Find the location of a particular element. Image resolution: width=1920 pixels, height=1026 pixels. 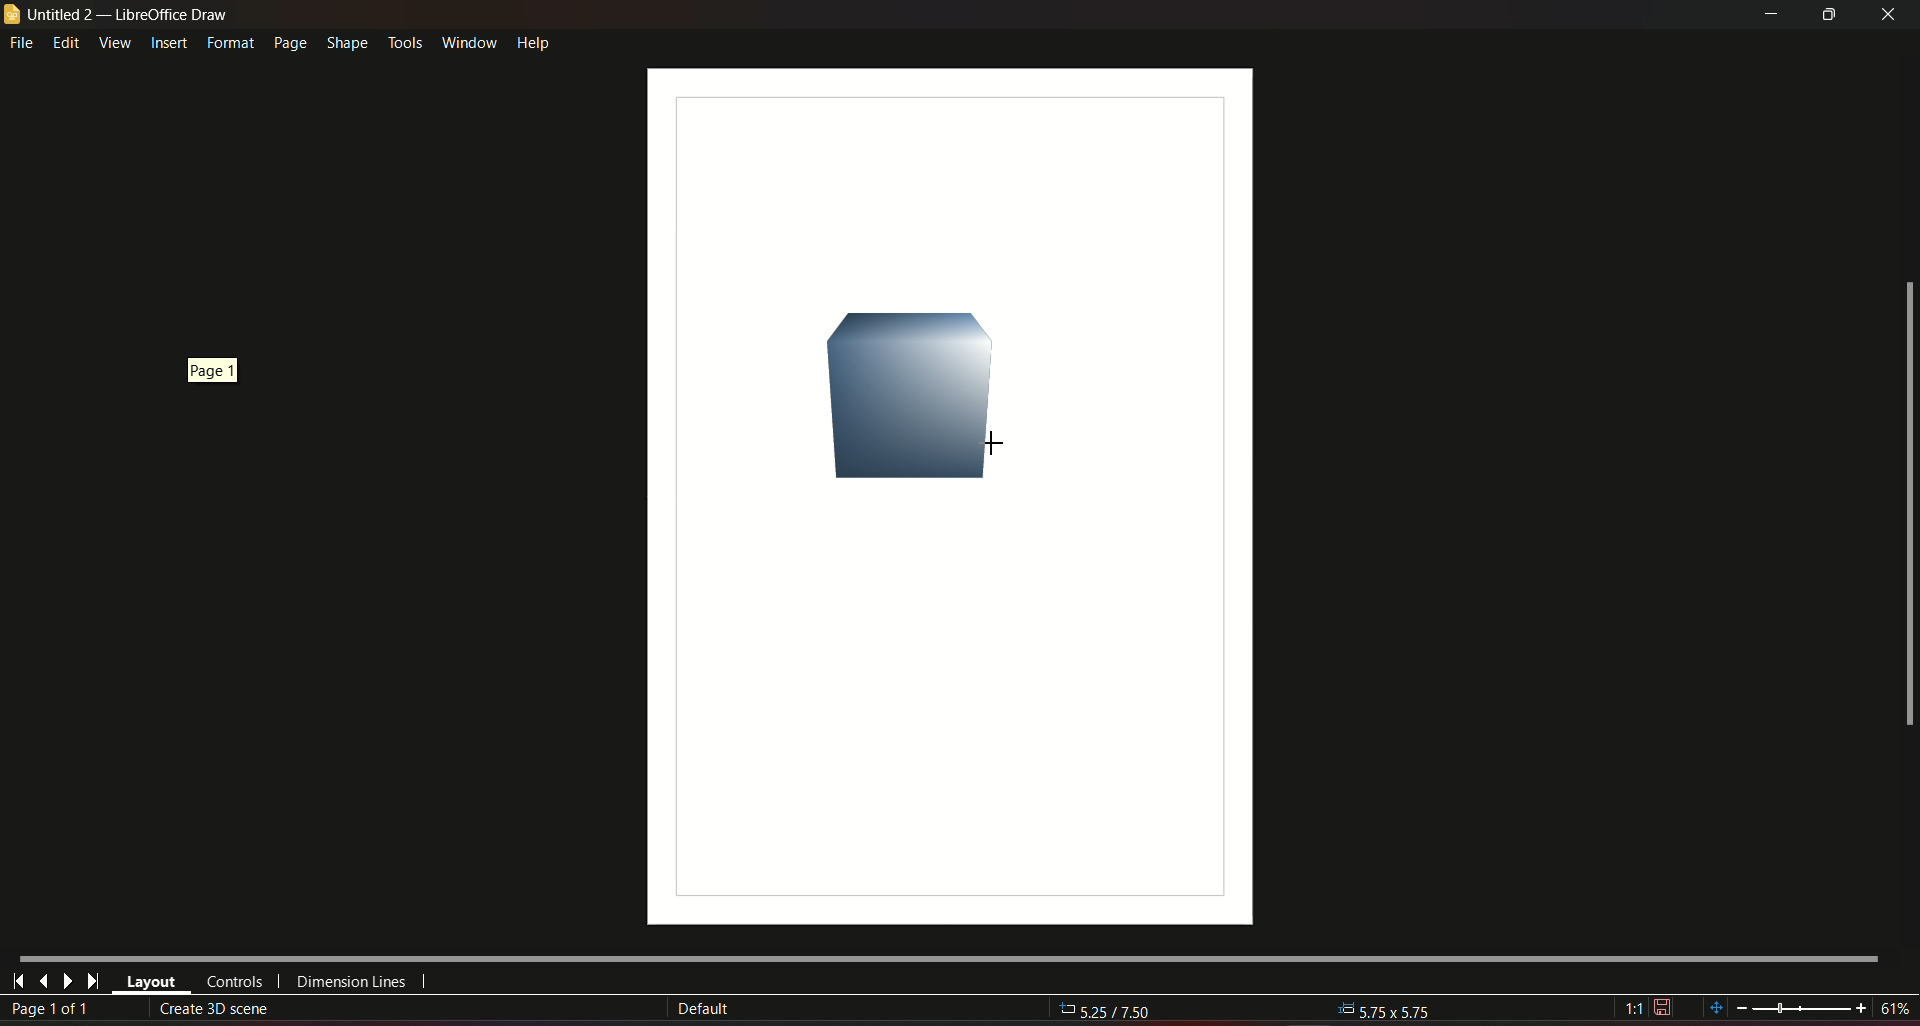

layout is located at coordinates (151, 983).